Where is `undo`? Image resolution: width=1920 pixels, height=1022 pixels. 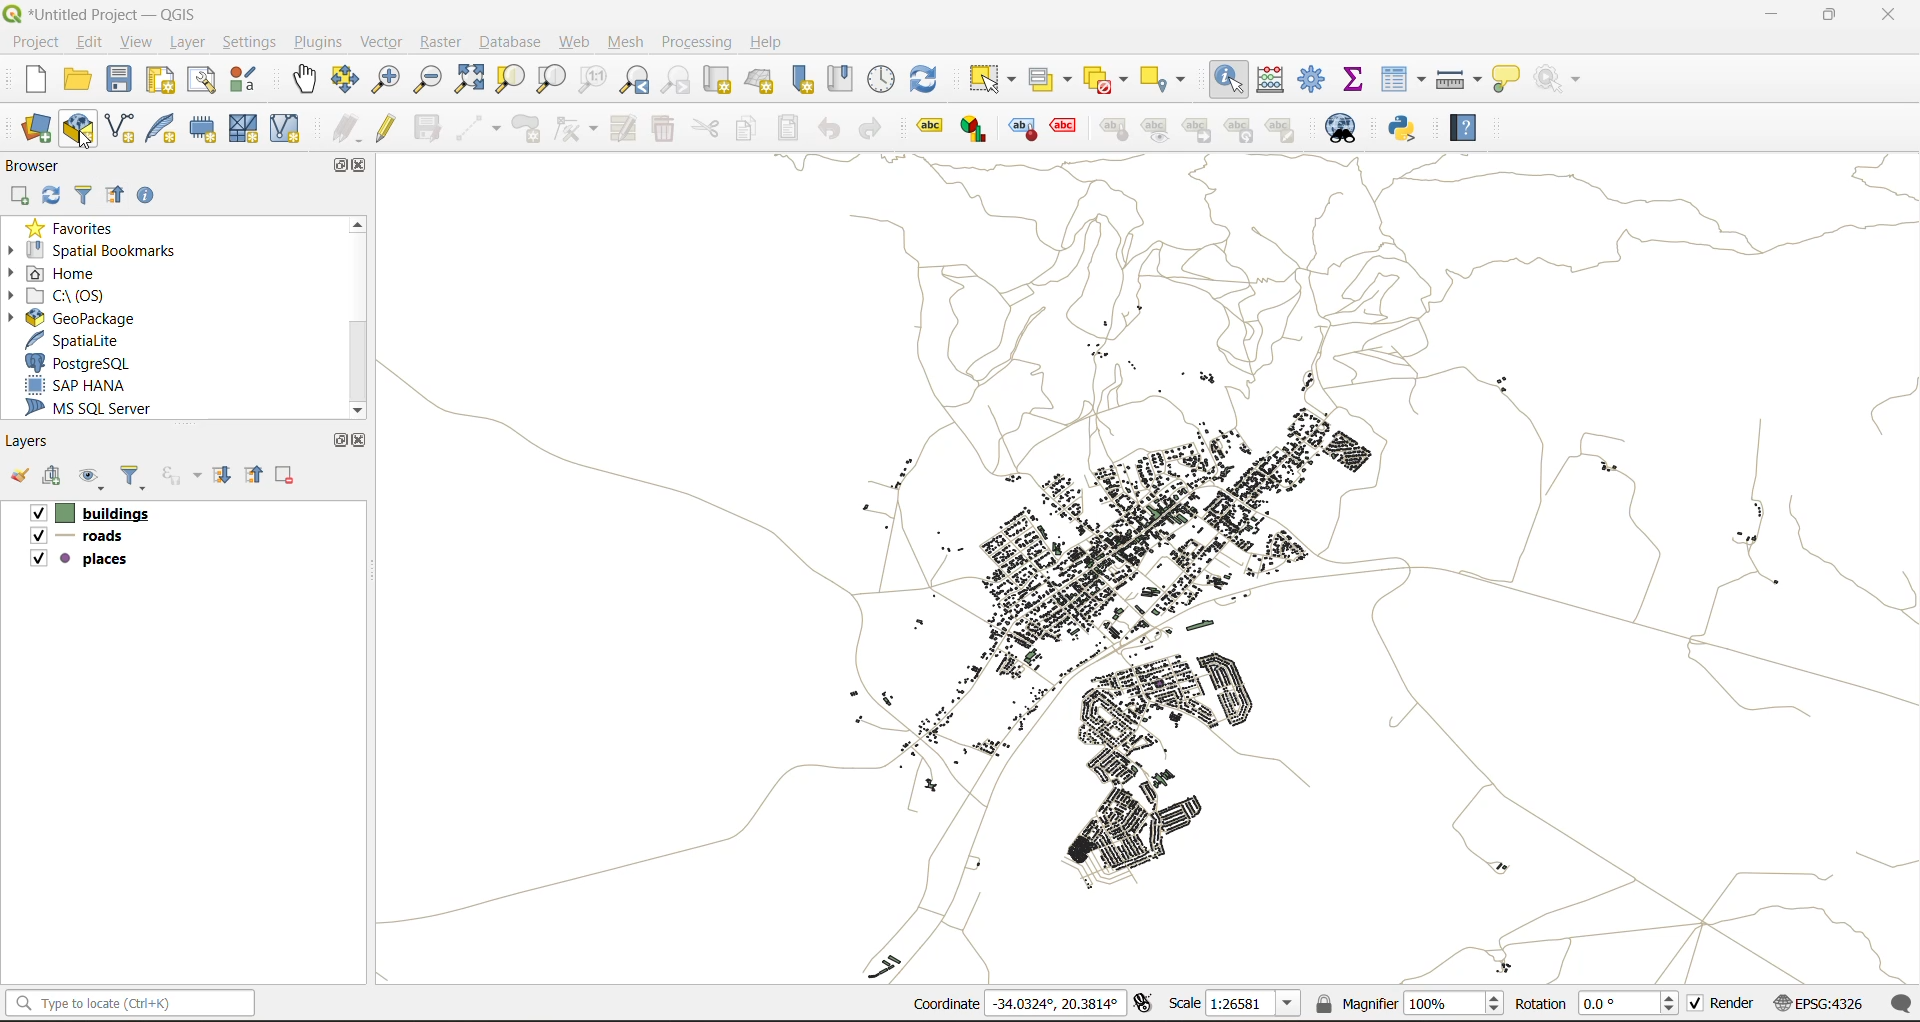
undo is located at coordinates (831, 130).